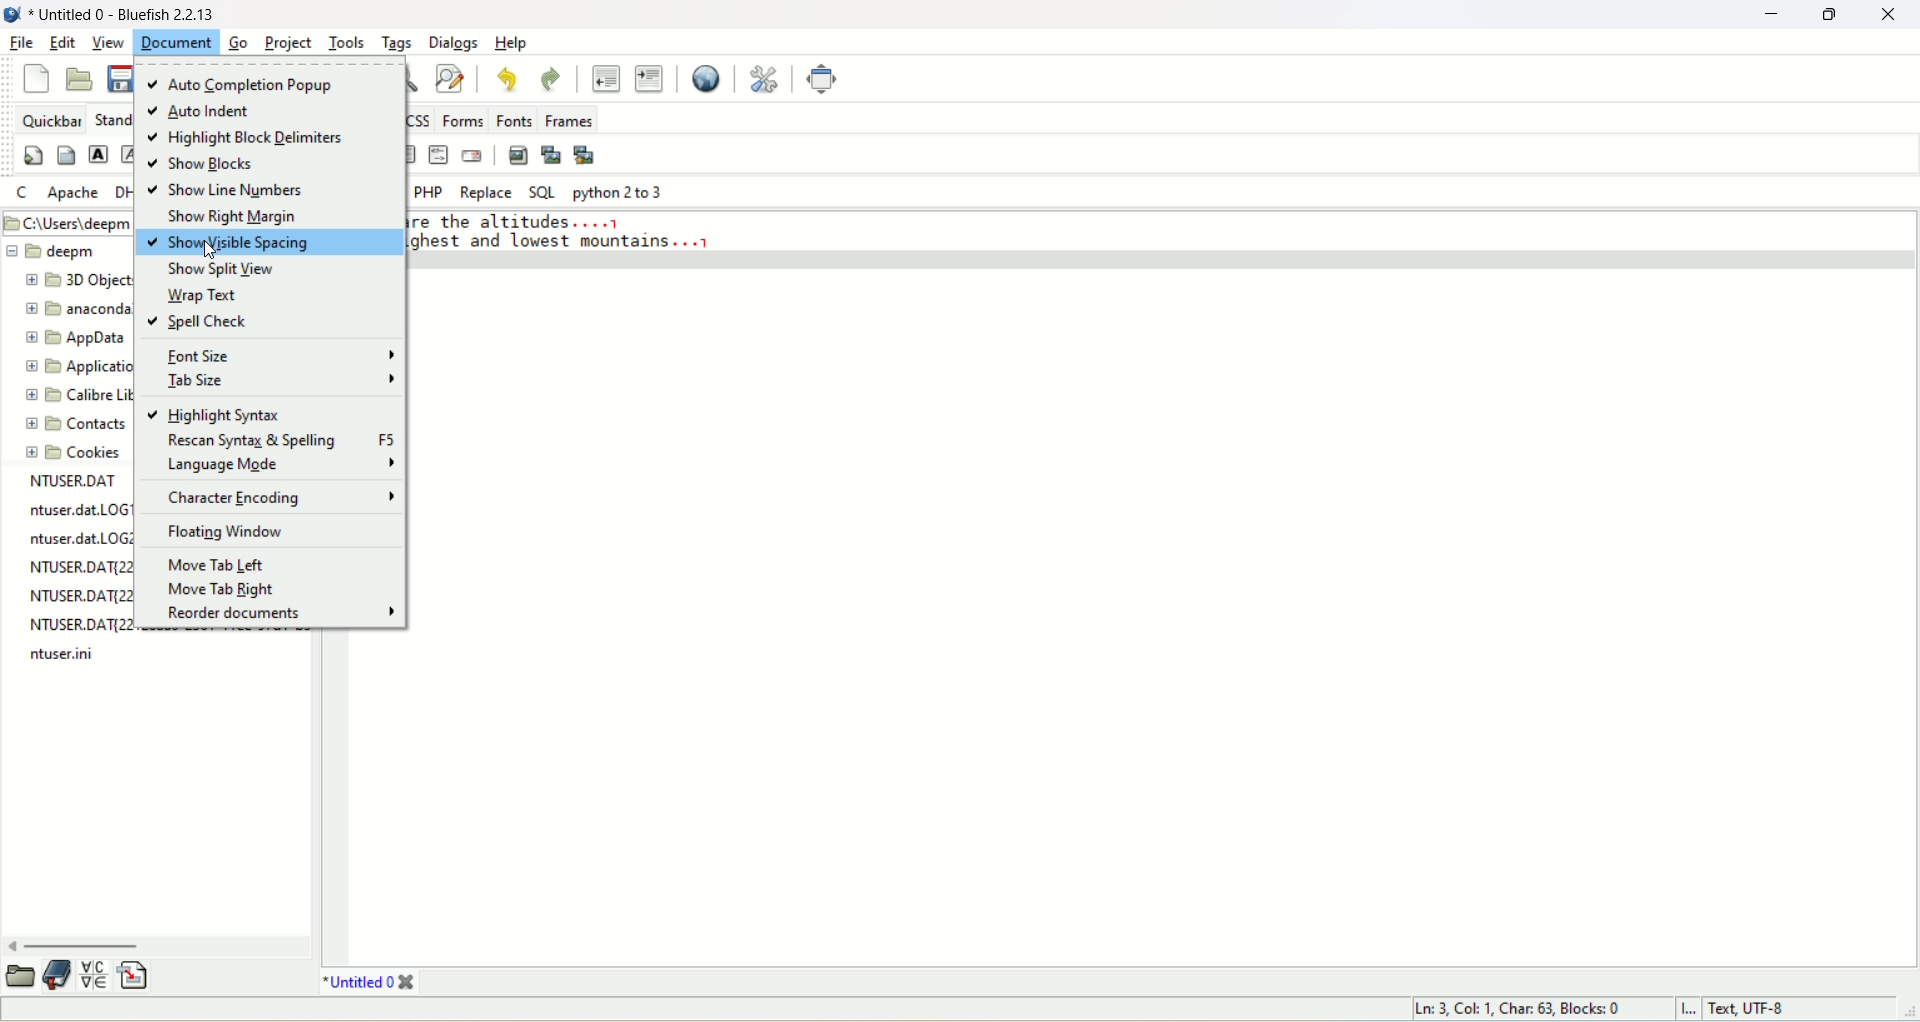  Describe the element at coordinates (37, 77) in the screenshot. I see `new` at that location.